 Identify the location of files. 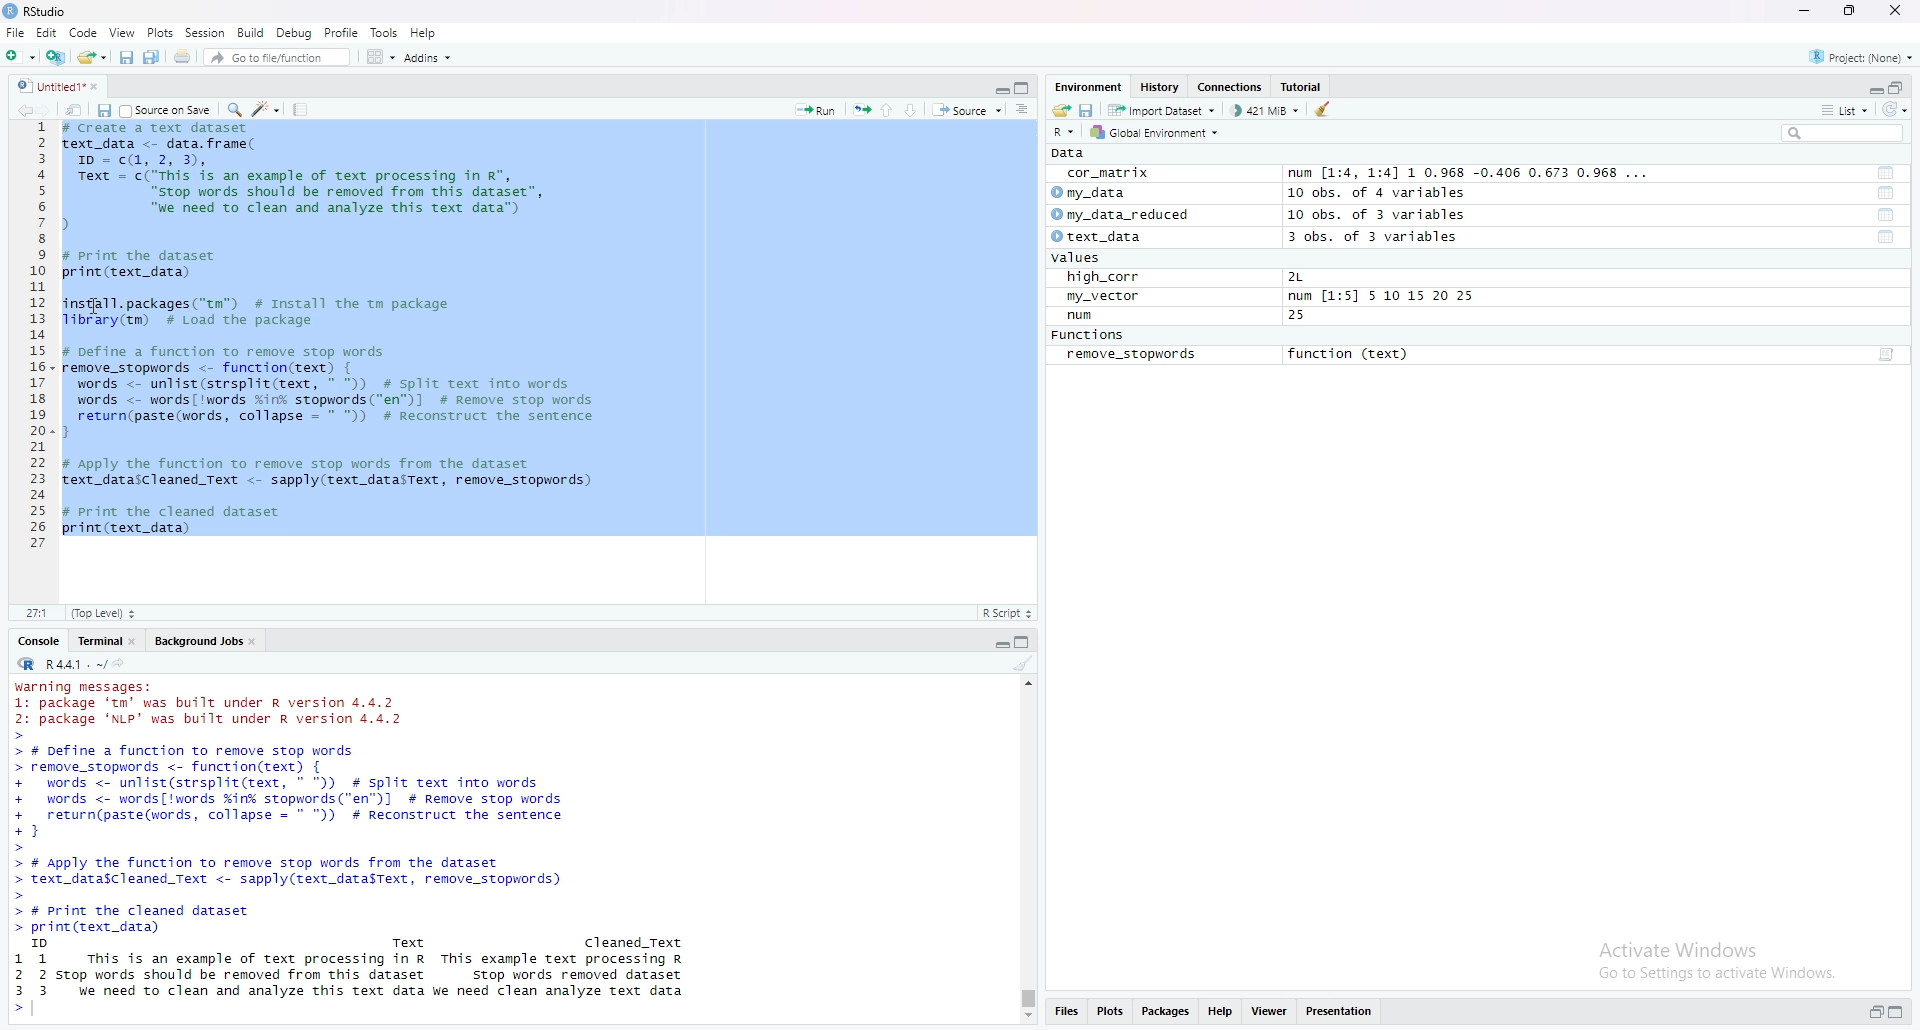
(1067, 1012).